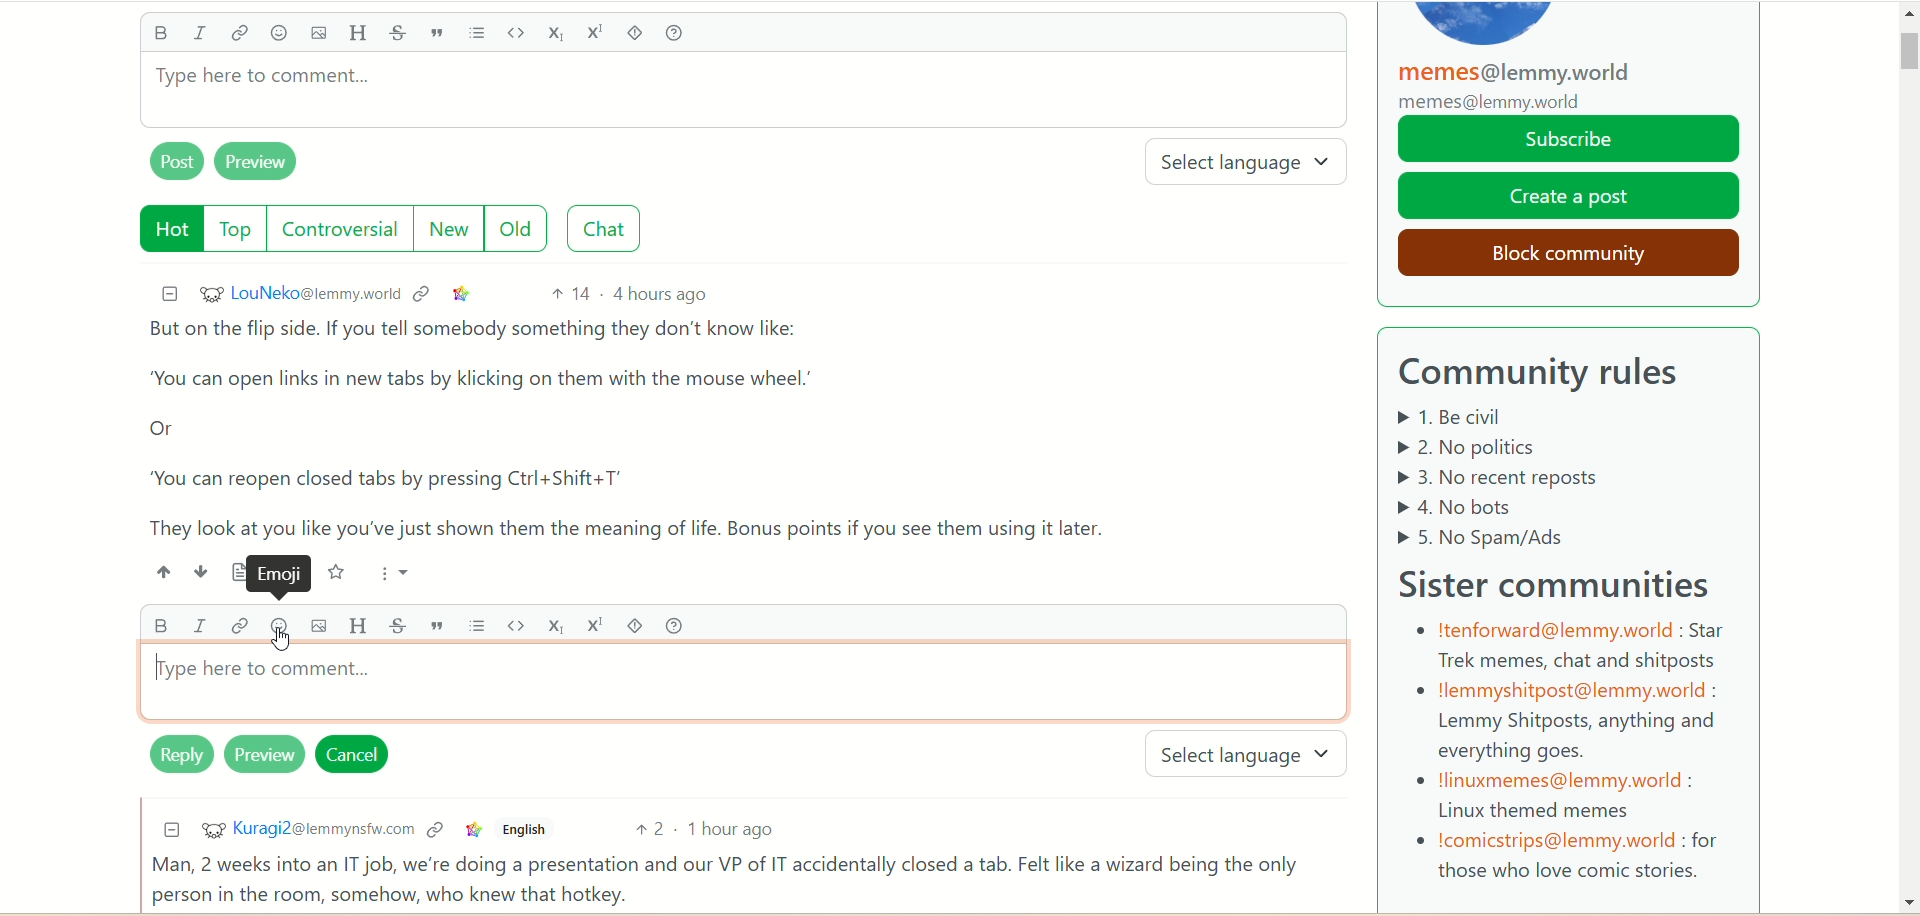 This screenshot has width=1920, height=916. I want to click on select language, so click(1255, 164).